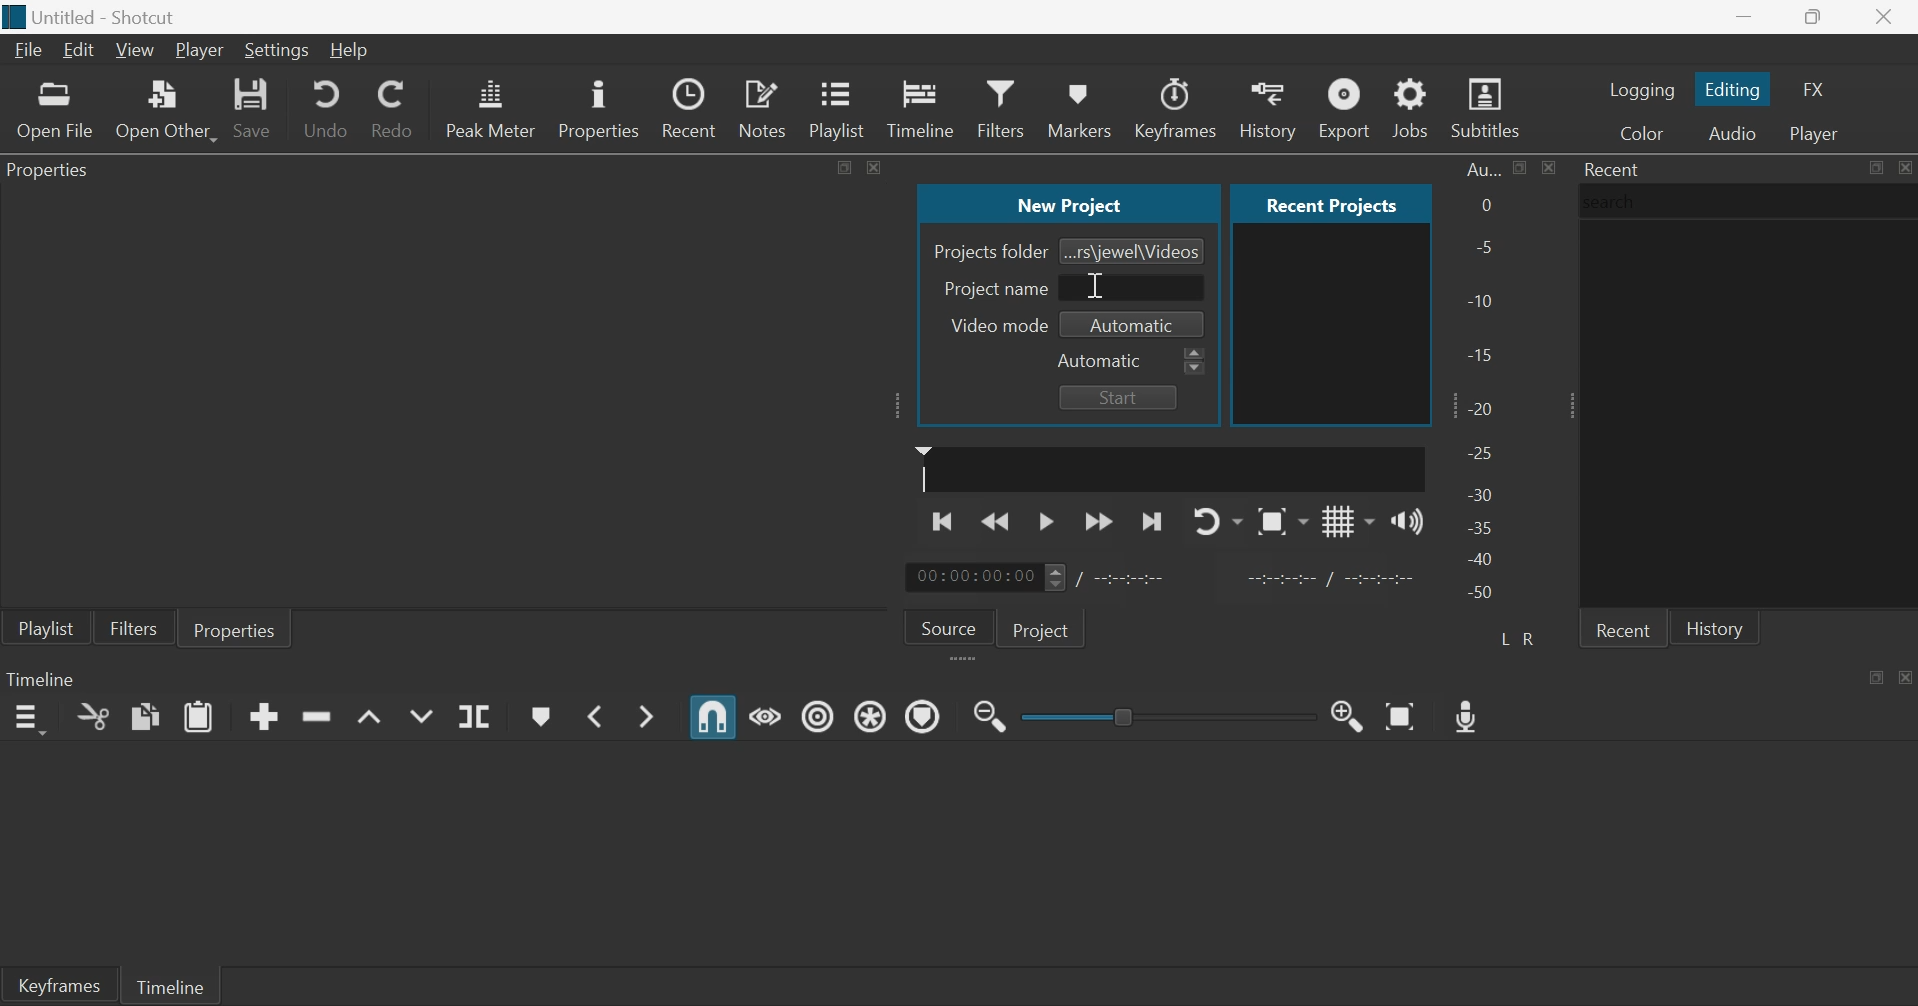 Image resolution: width=1918 pixels, height=1006 pixels. I want to click on Skip to the next point, so click(1150, 523).